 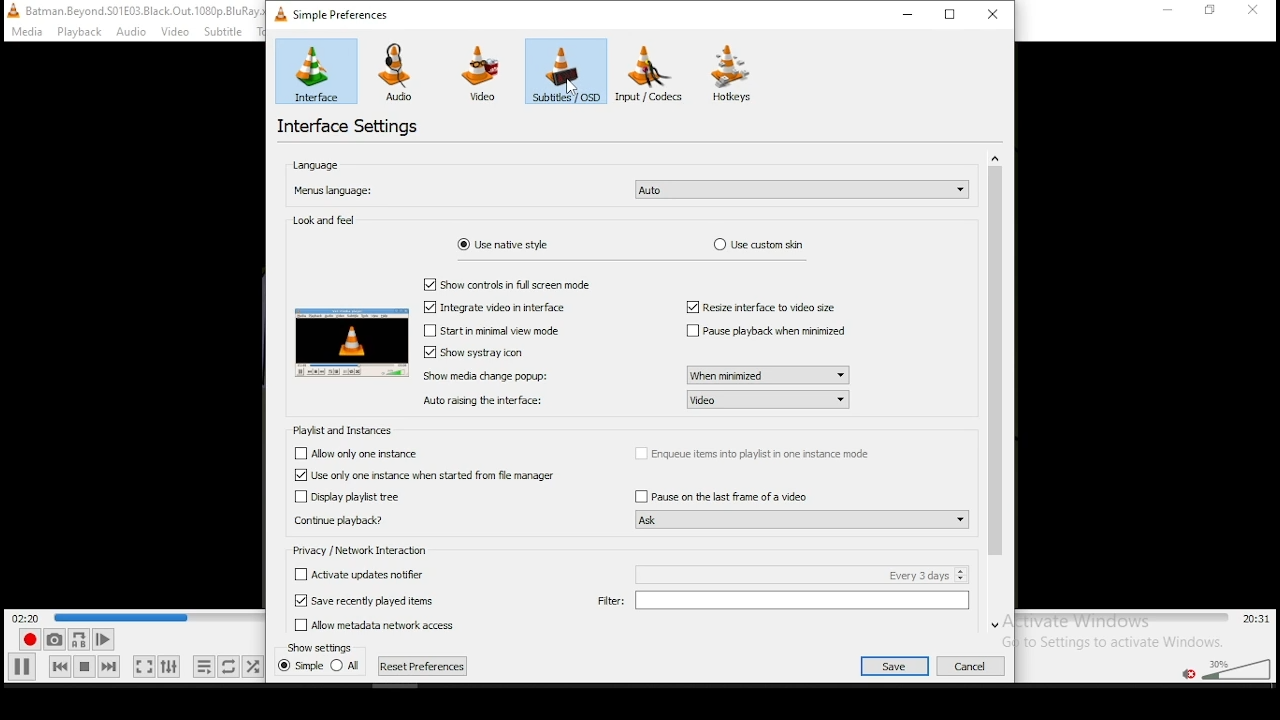 What do you see at coordinates (376, 626) in the screenshot?
I see `Allow metadata access` at bounding box center [376, 626].